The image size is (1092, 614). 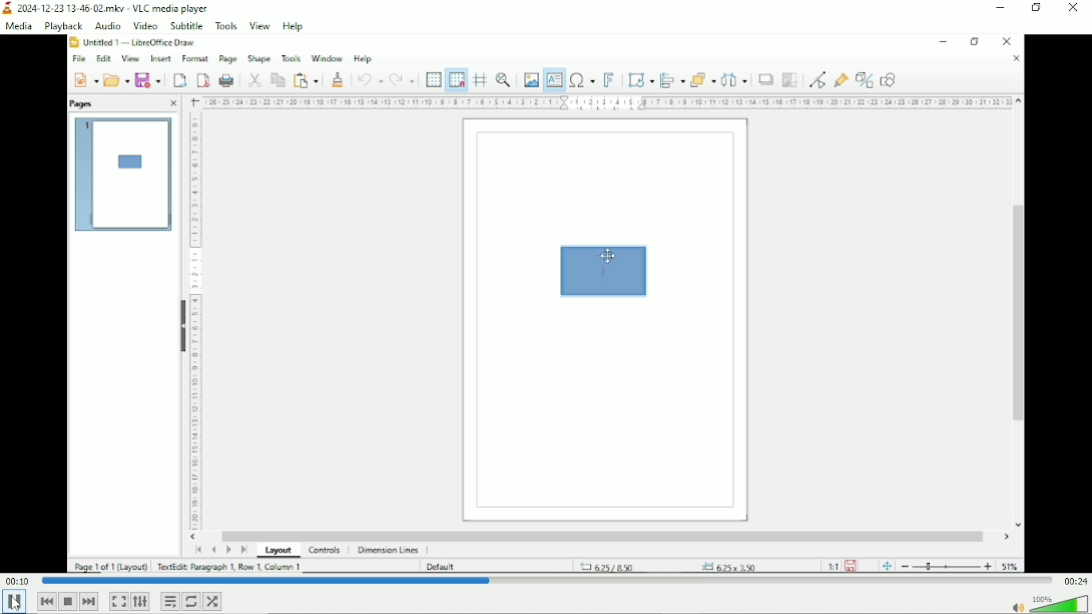 I want to click on cursor, so click(x=16, y=604).